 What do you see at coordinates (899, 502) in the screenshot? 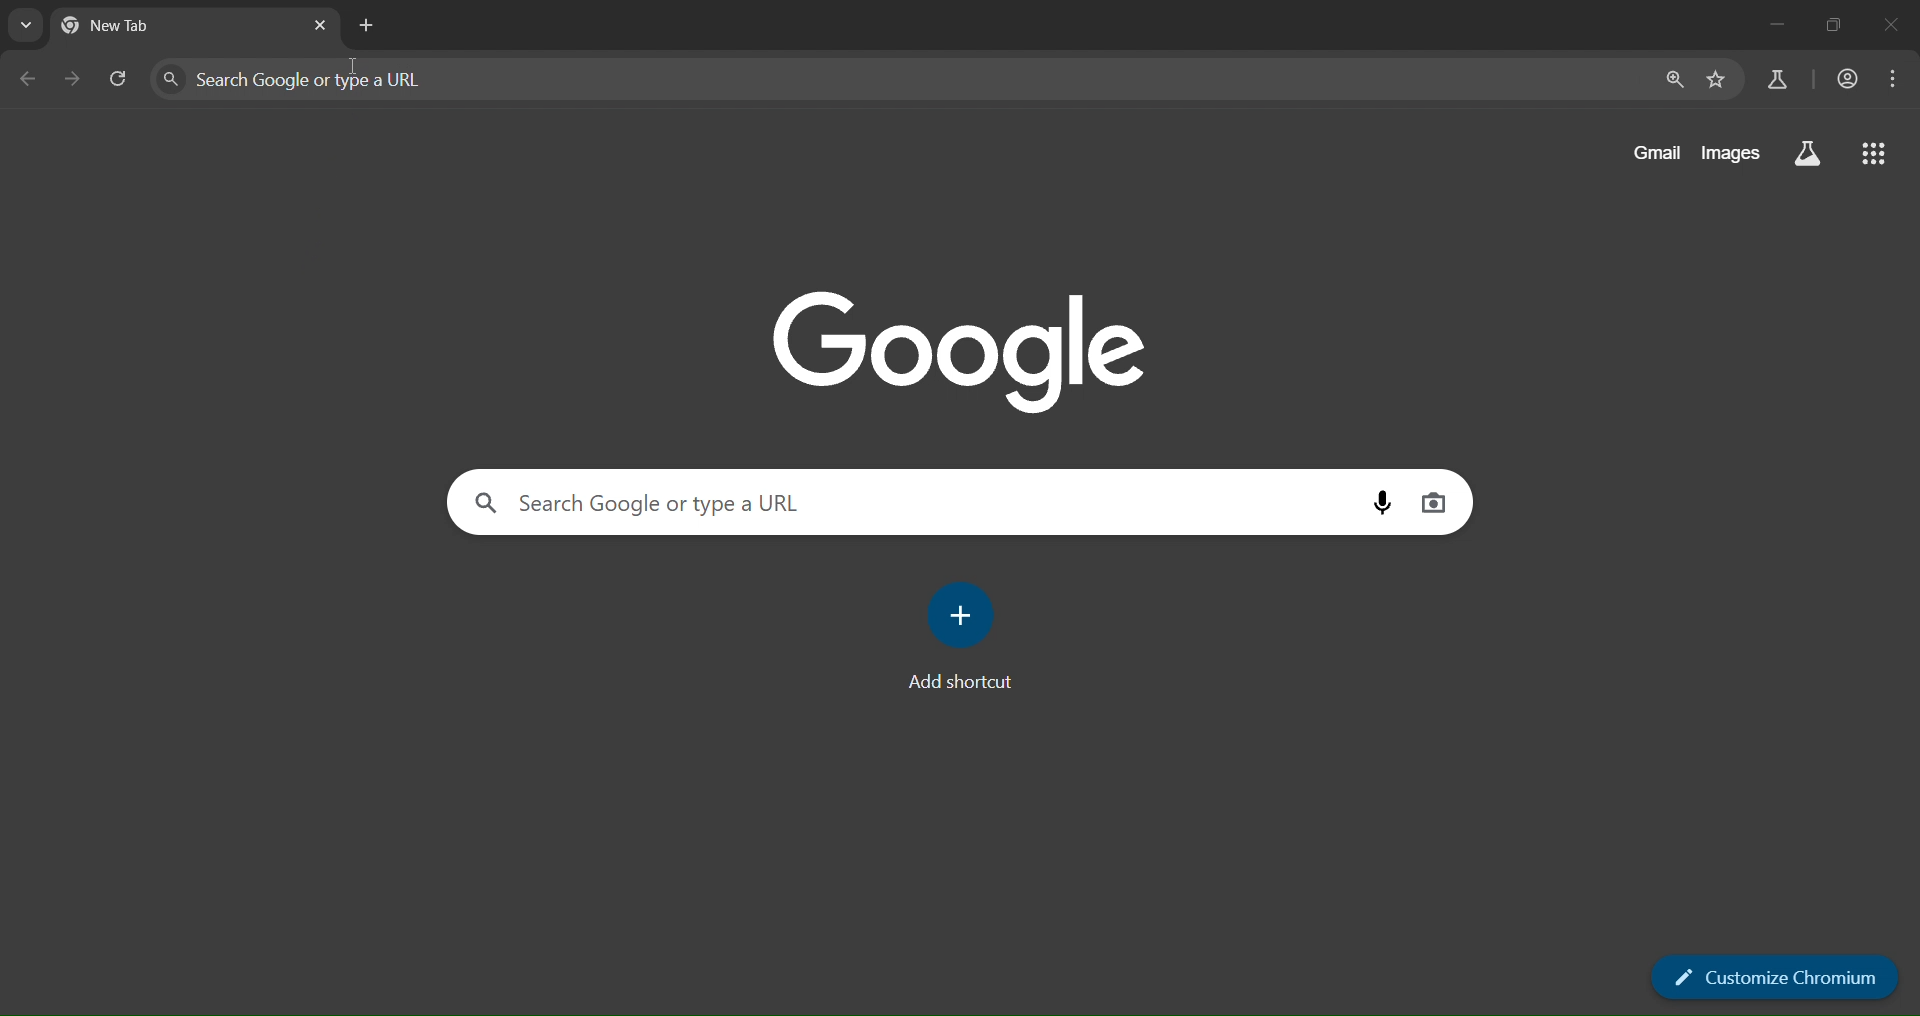
I see `search google or type a URL` at bounding box center [899, 502].